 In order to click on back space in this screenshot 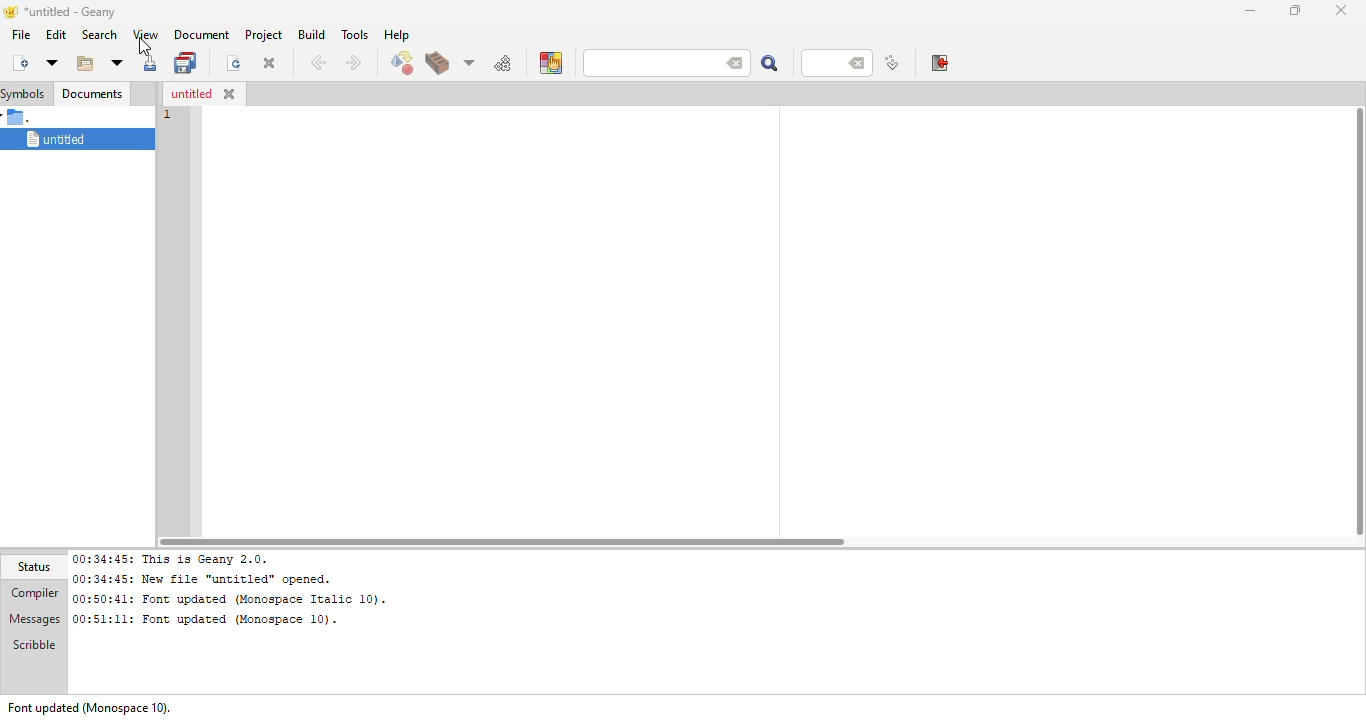, I will do `click(859, 64)`.